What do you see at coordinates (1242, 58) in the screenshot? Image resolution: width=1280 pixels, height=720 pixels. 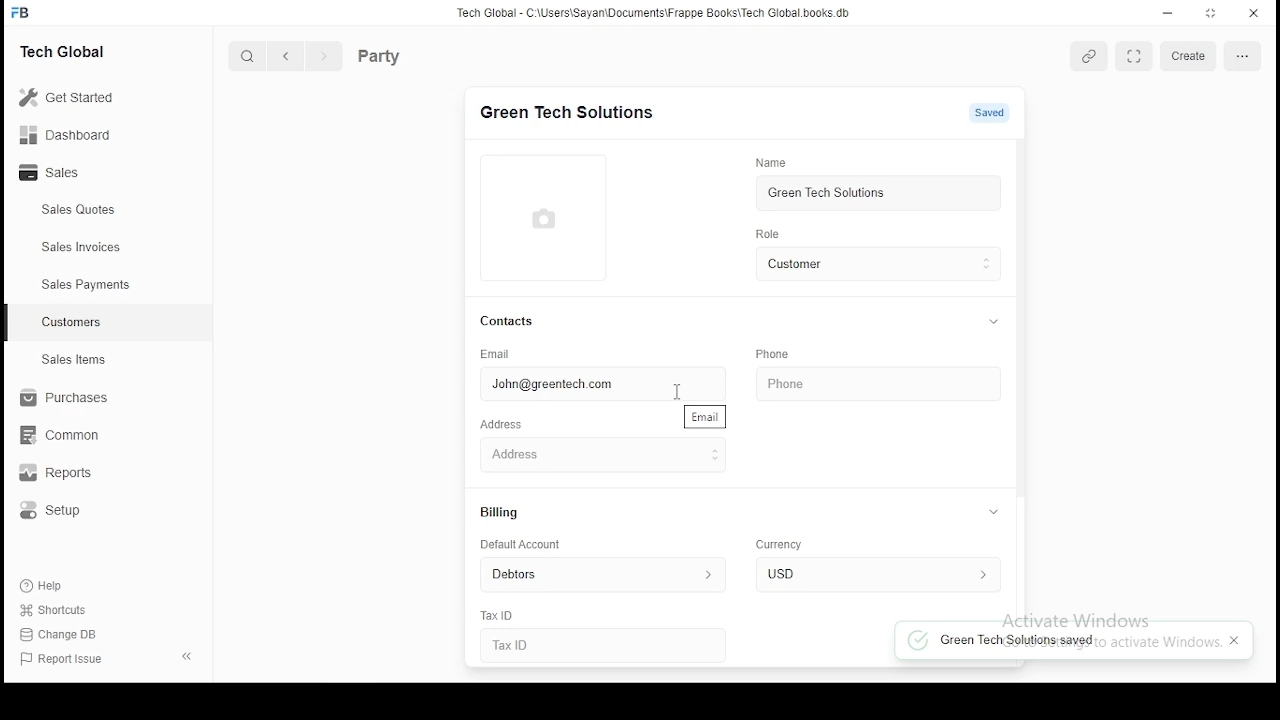 I see `more options` at bounding box center [1242, 58].